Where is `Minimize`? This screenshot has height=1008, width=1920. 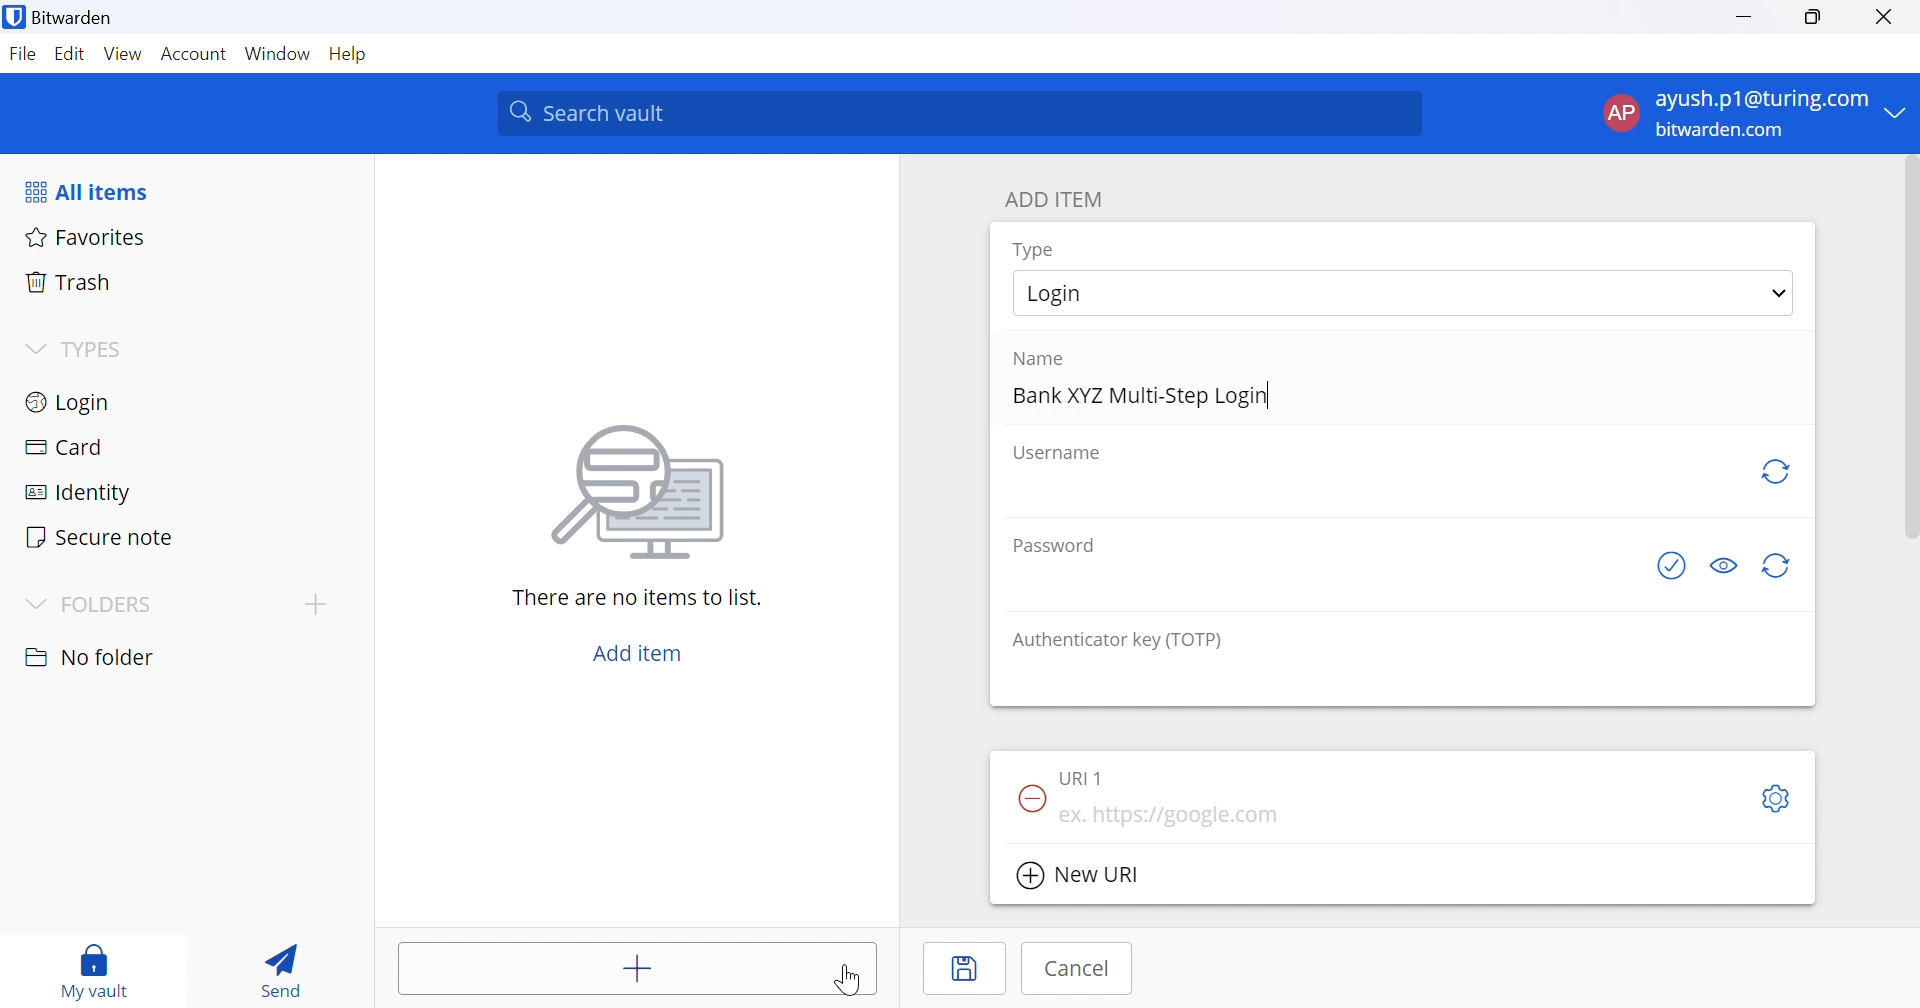
Minimize is located at coordinates (1743, 19).